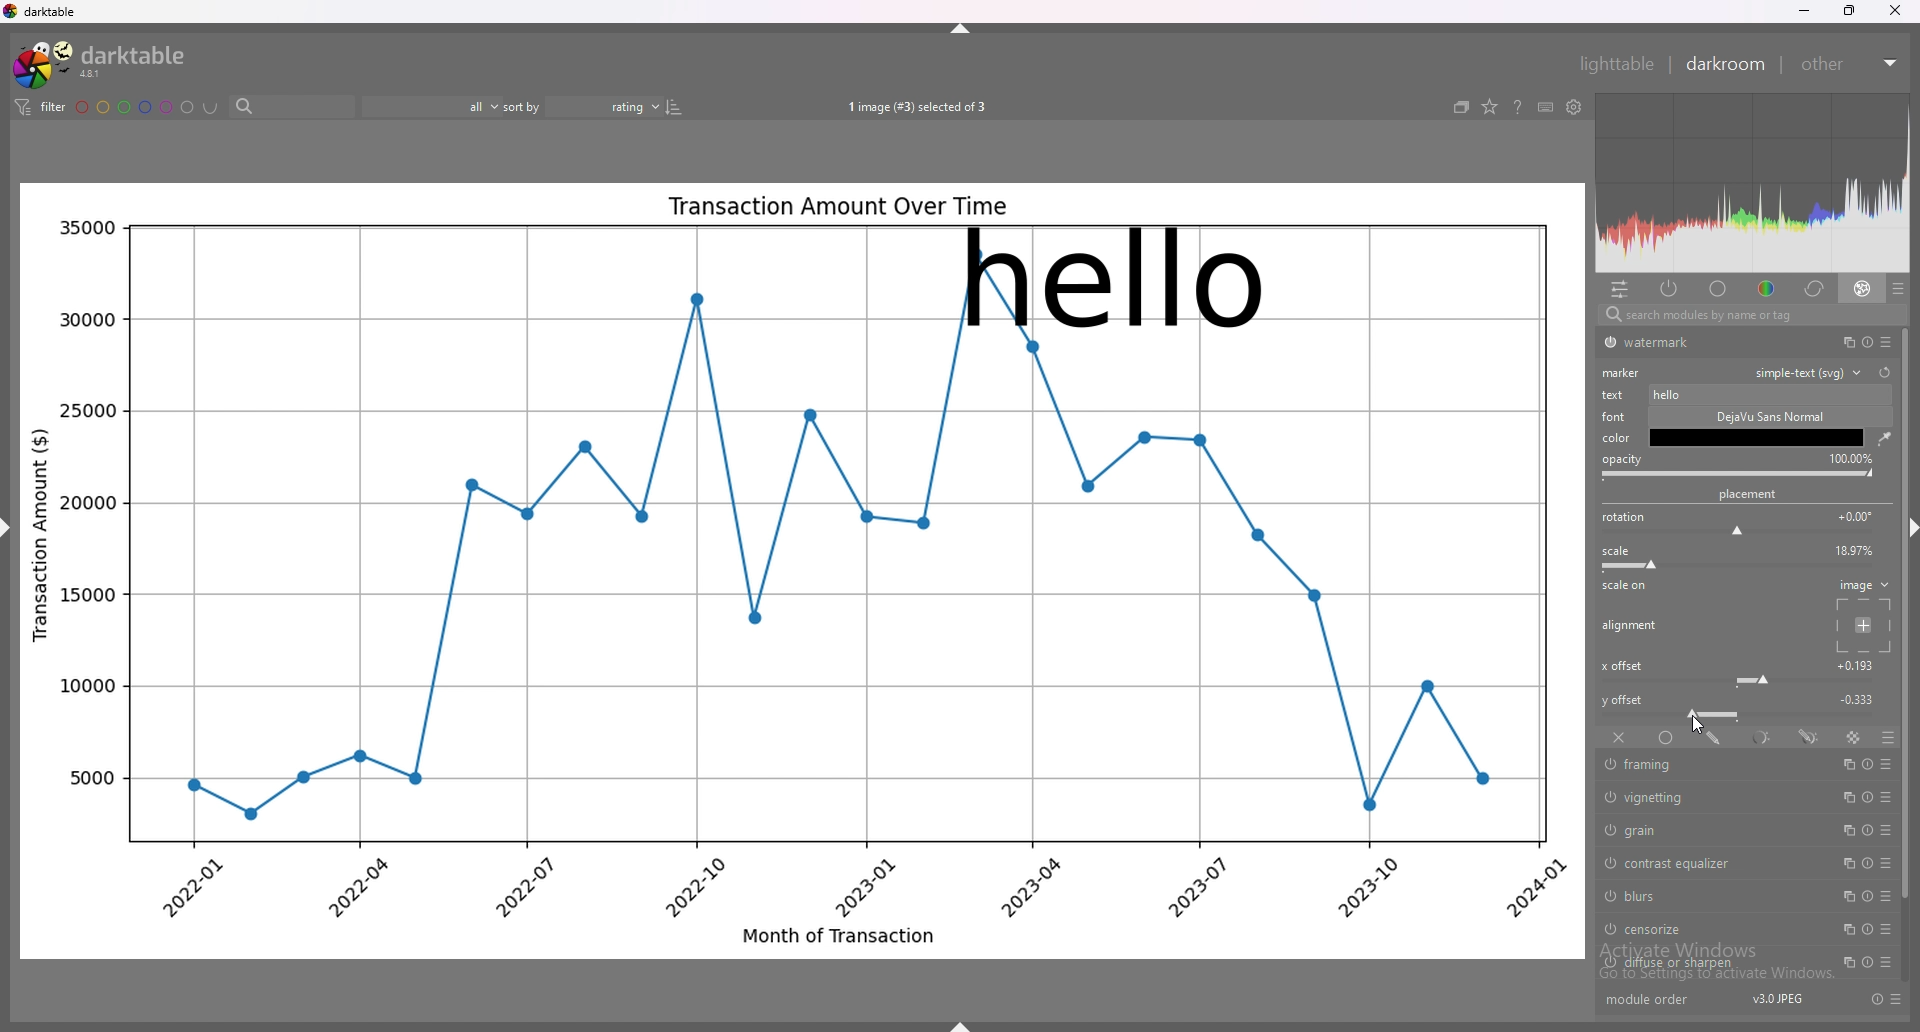 This screenshot has width=1920, height=1032. What do you see at coordinates (971, 1017) in the screenshot?
I see `hide` at bounding box center [971, 1017].